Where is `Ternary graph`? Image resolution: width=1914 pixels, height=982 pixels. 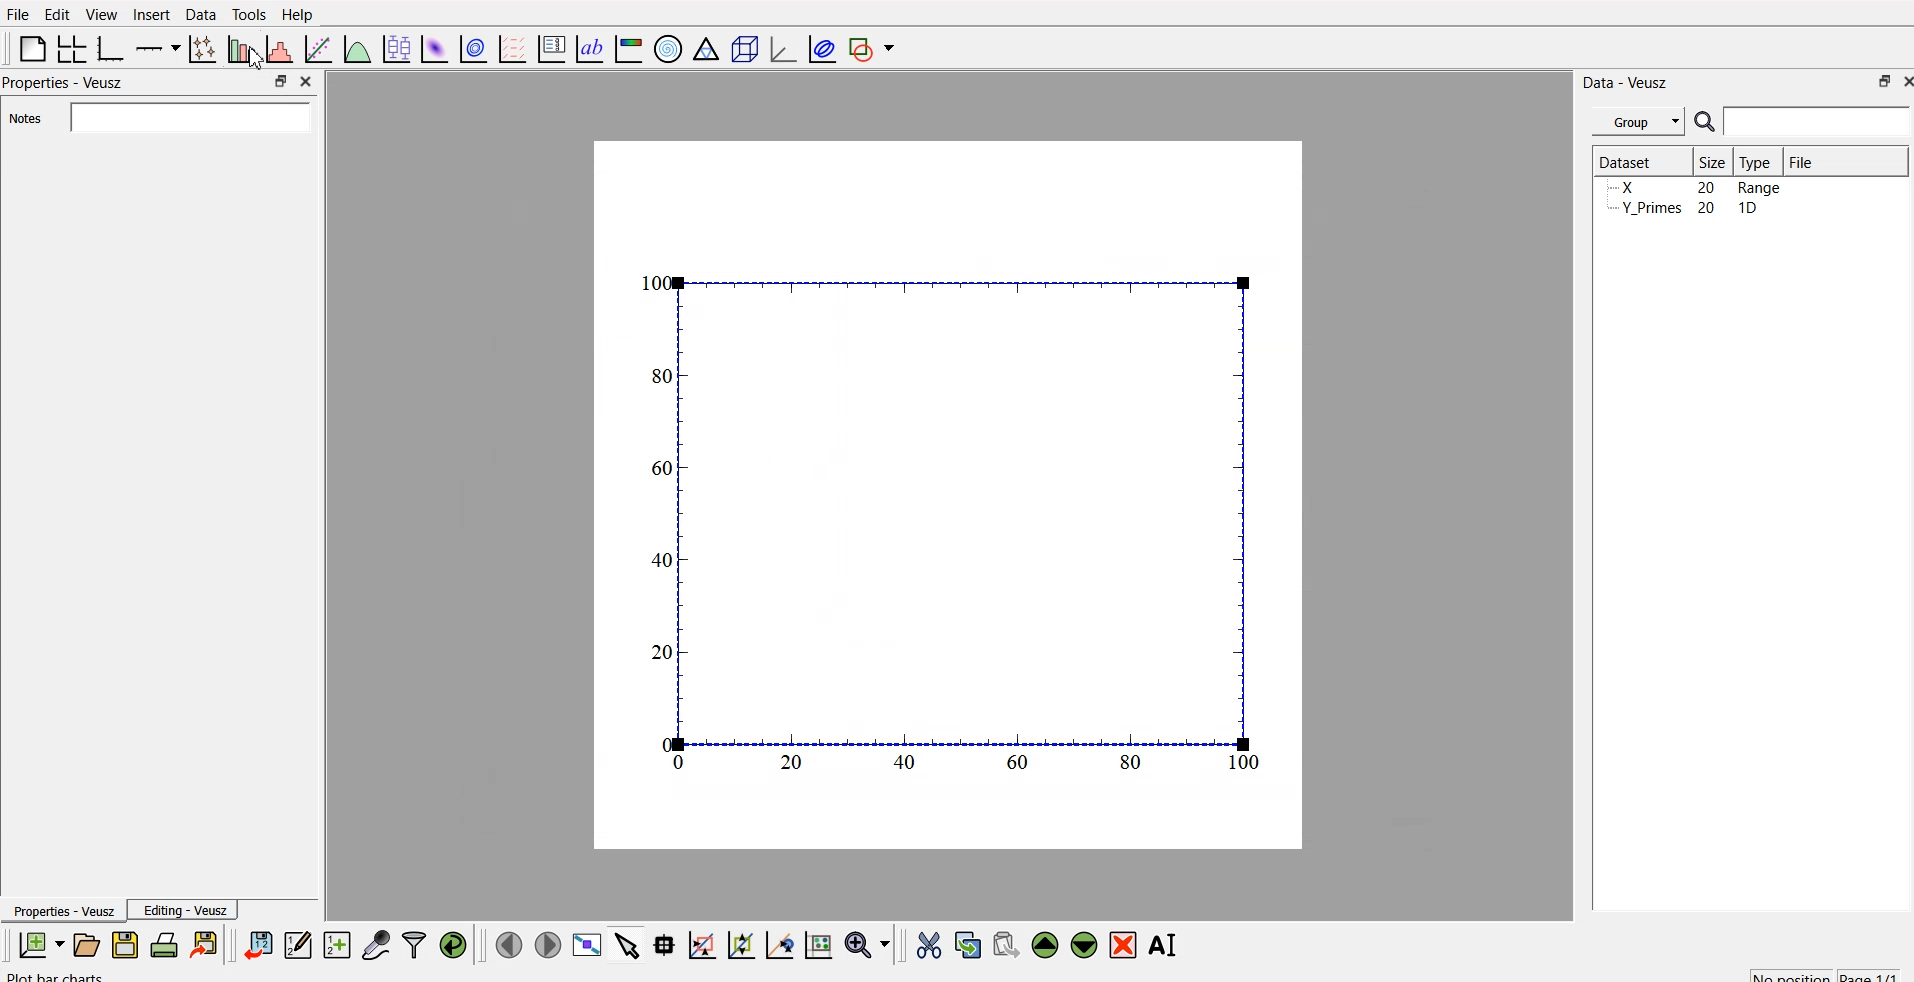 Ternary graph is located at coordinates (707, 48).